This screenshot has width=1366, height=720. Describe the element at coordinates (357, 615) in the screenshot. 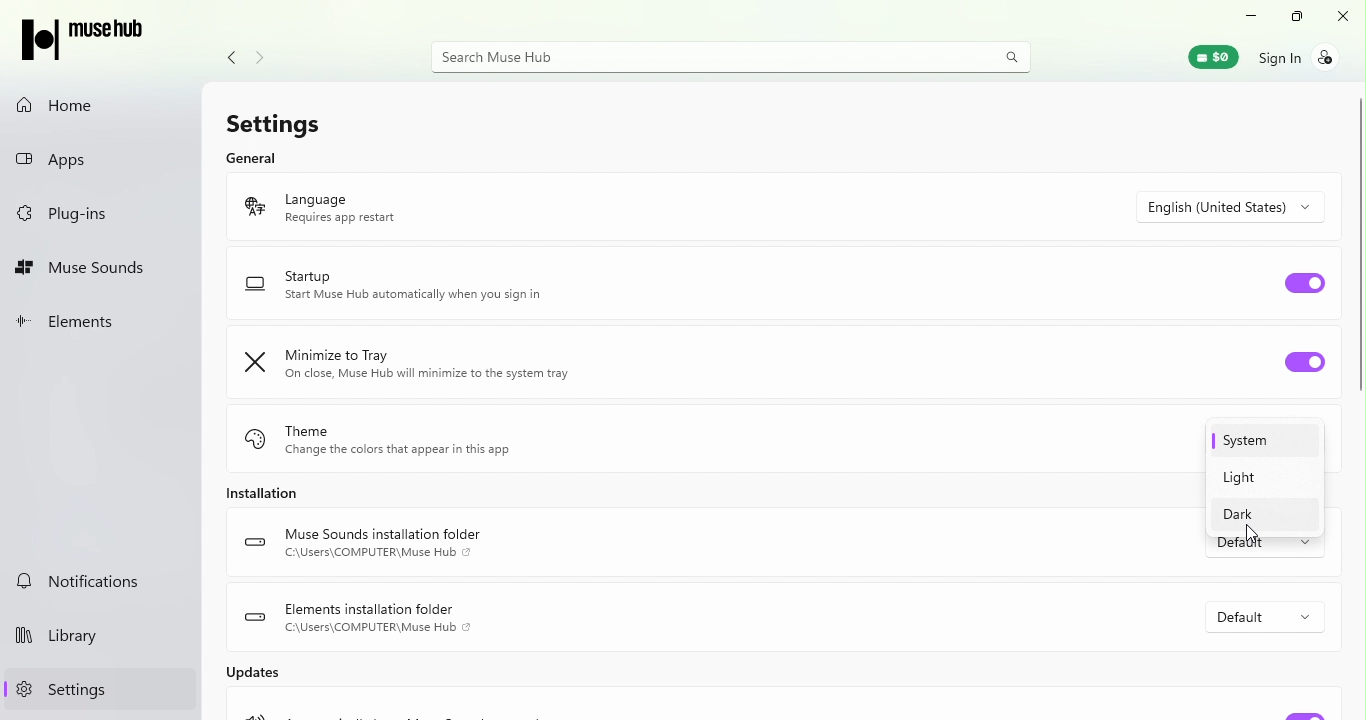

I see `Elements installation folder` at that location.